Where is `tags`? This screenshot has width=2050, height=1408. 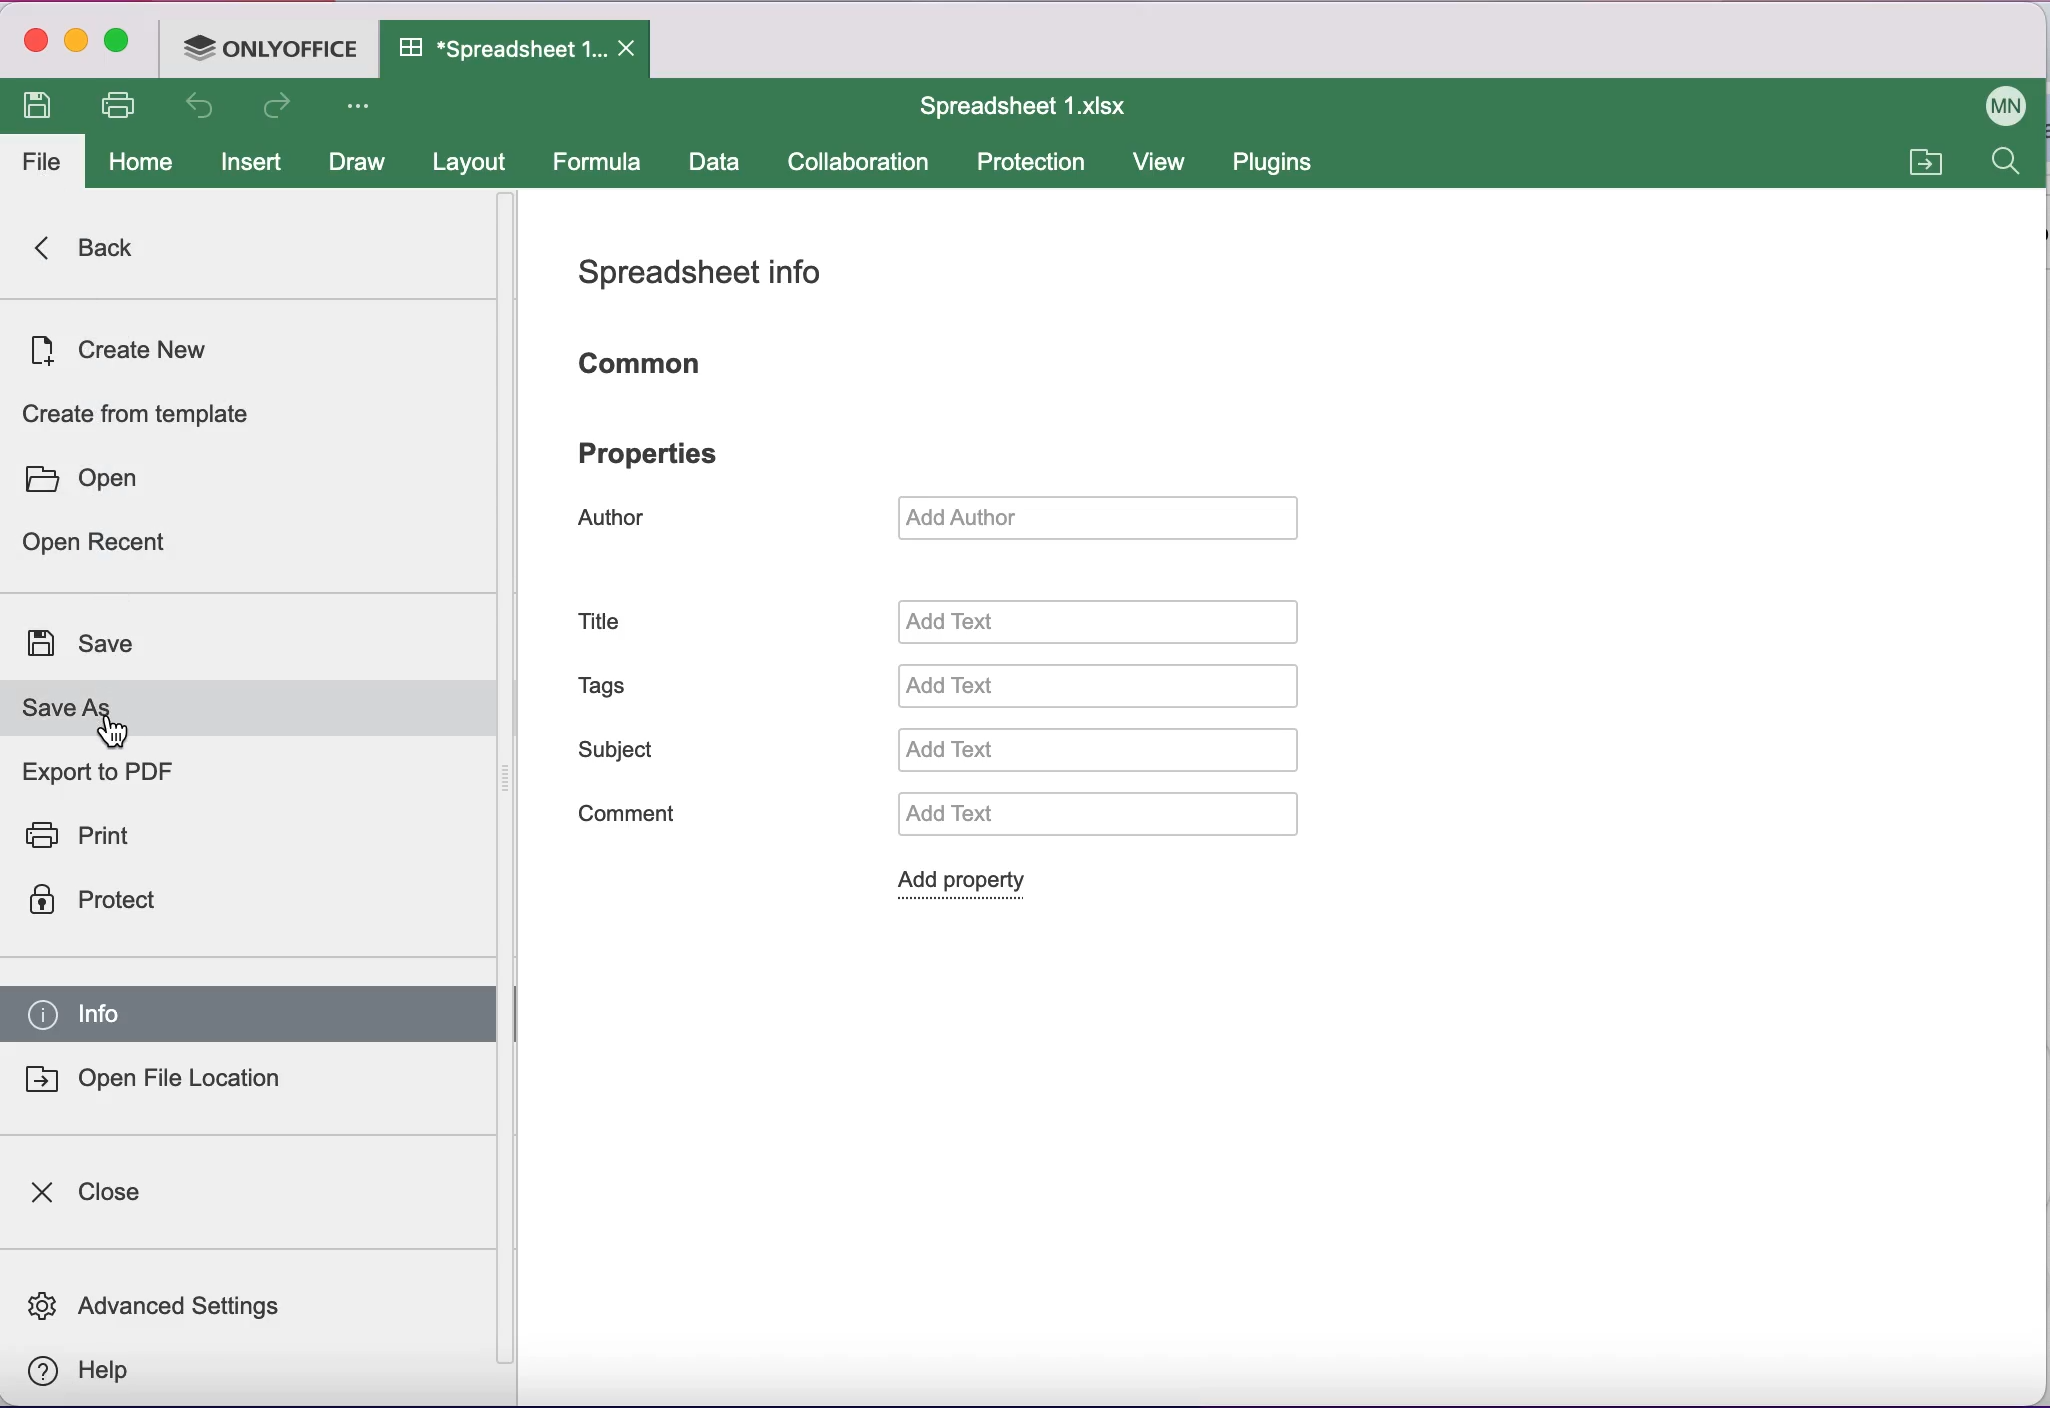 tags is located at coordinates (610, 686).